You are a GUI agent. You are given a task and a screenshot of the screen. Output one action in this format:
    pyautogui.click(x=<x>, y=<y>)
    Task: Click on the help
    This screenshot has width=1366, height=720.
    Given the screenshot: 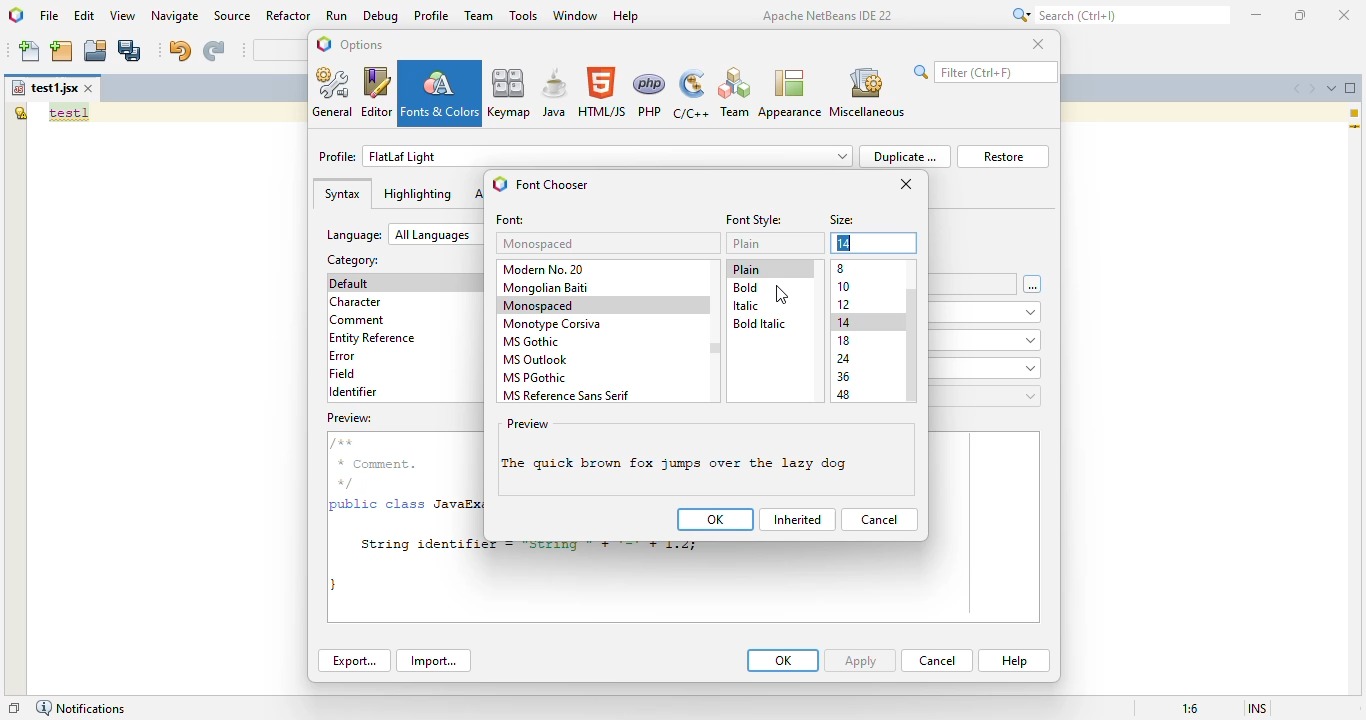 What is the action you would take?
    pyautogui.click(x=626, y=16)
    